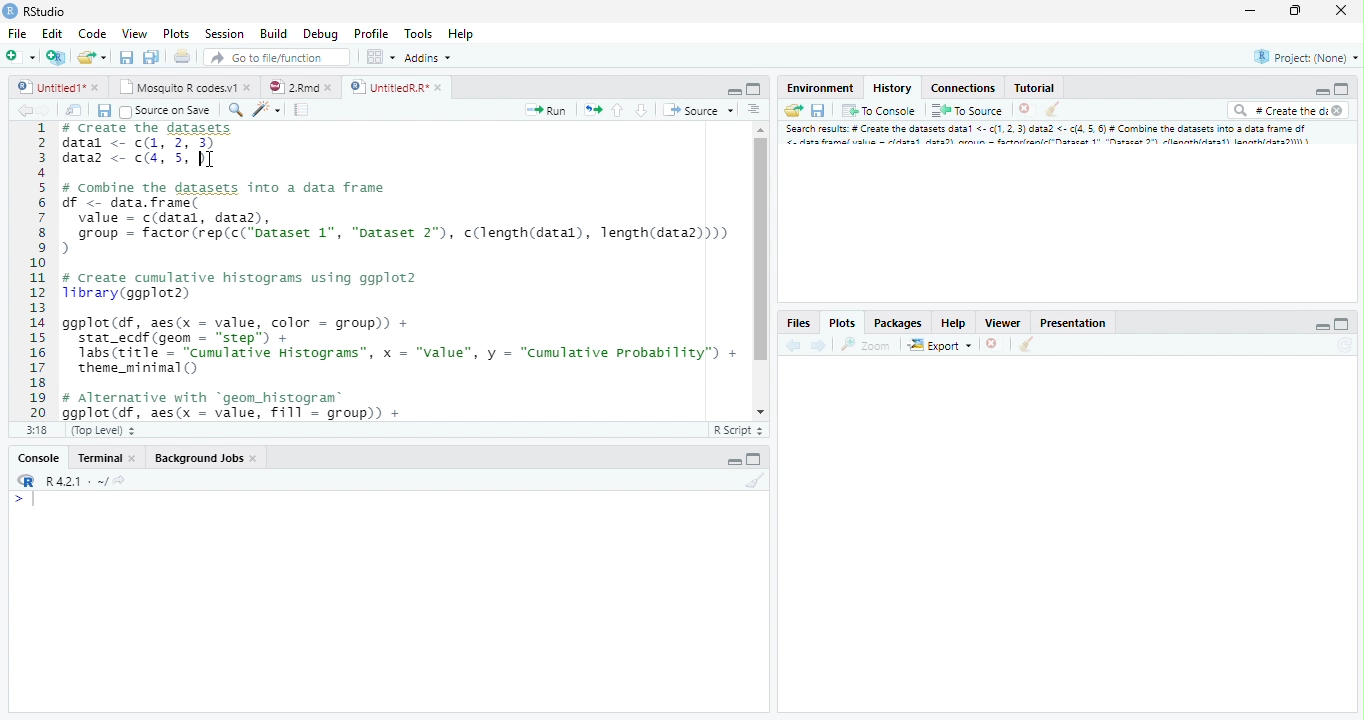  What do you see at coordinates (546, 110) in the screenshot?
I see `Run` at bounding box center [546, 110].